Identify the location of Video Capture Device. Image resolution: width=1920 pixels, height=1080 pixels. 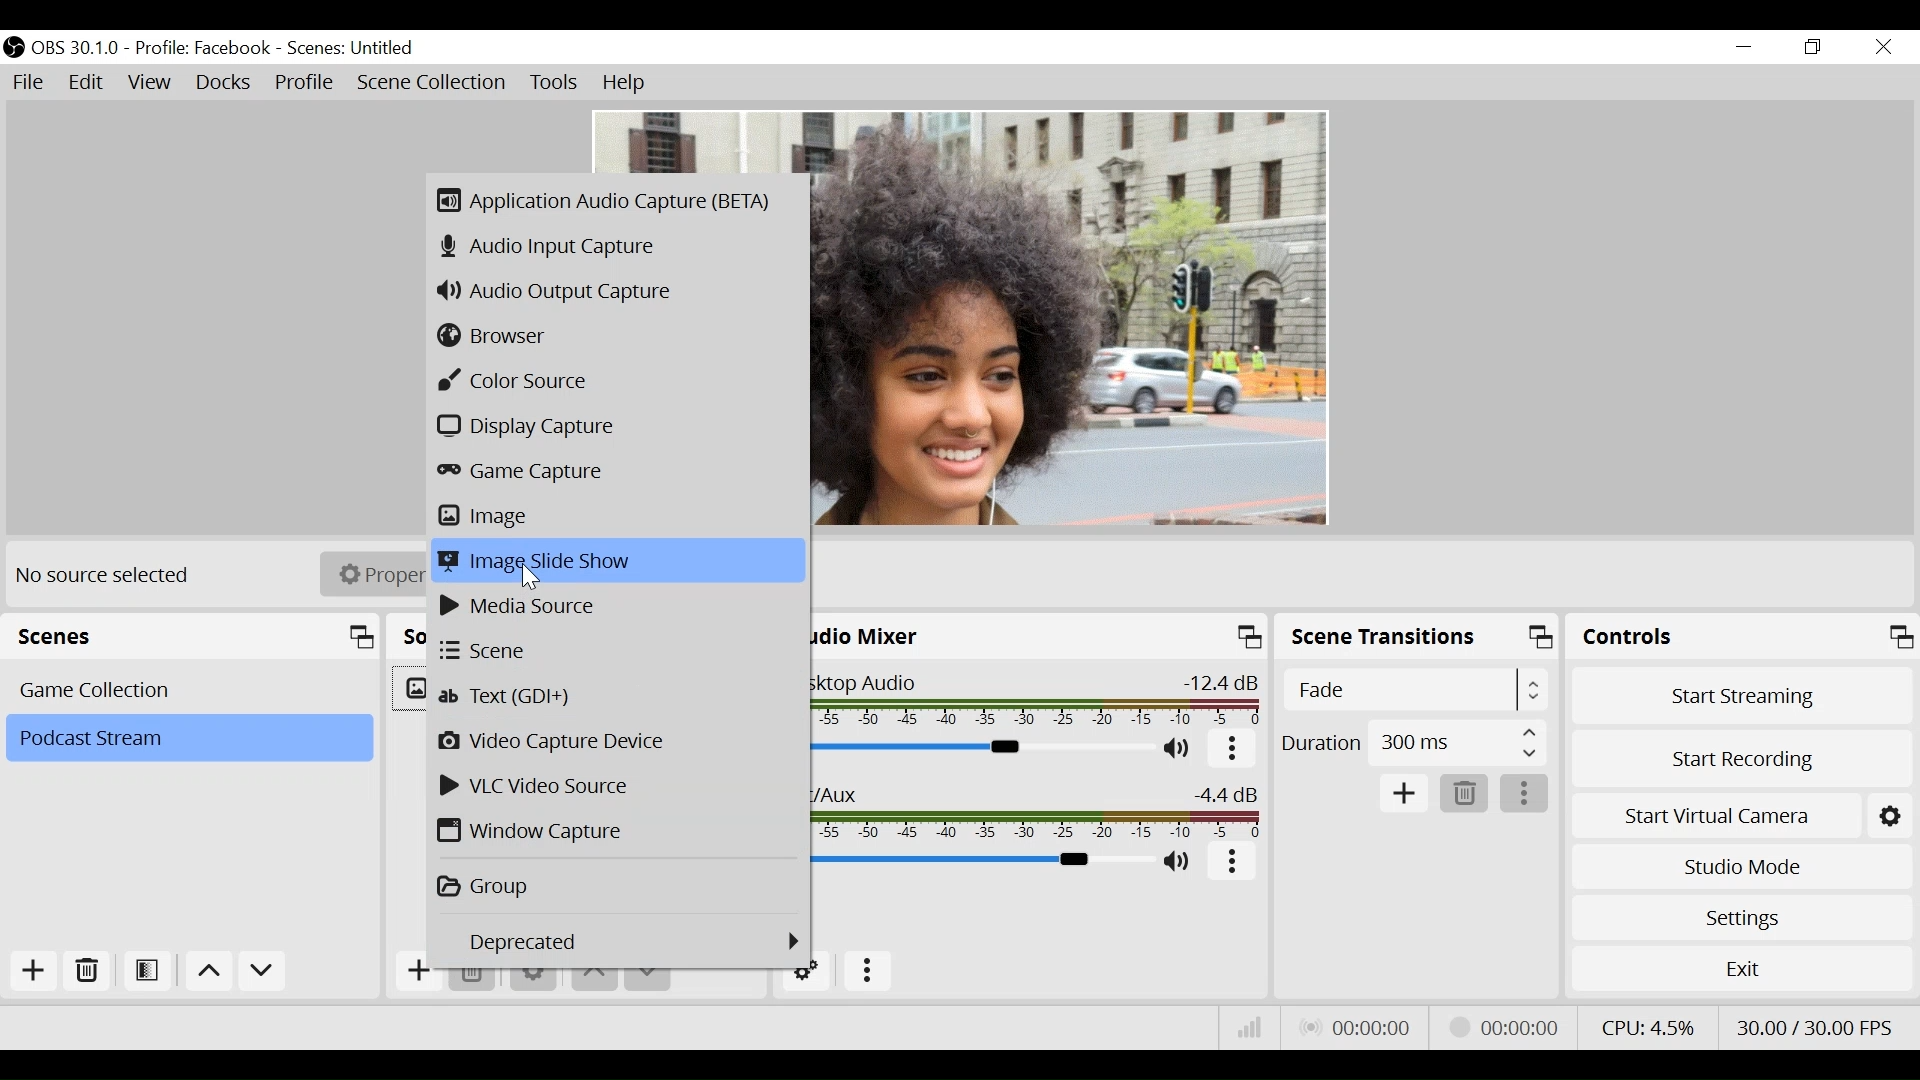
(619, 742).